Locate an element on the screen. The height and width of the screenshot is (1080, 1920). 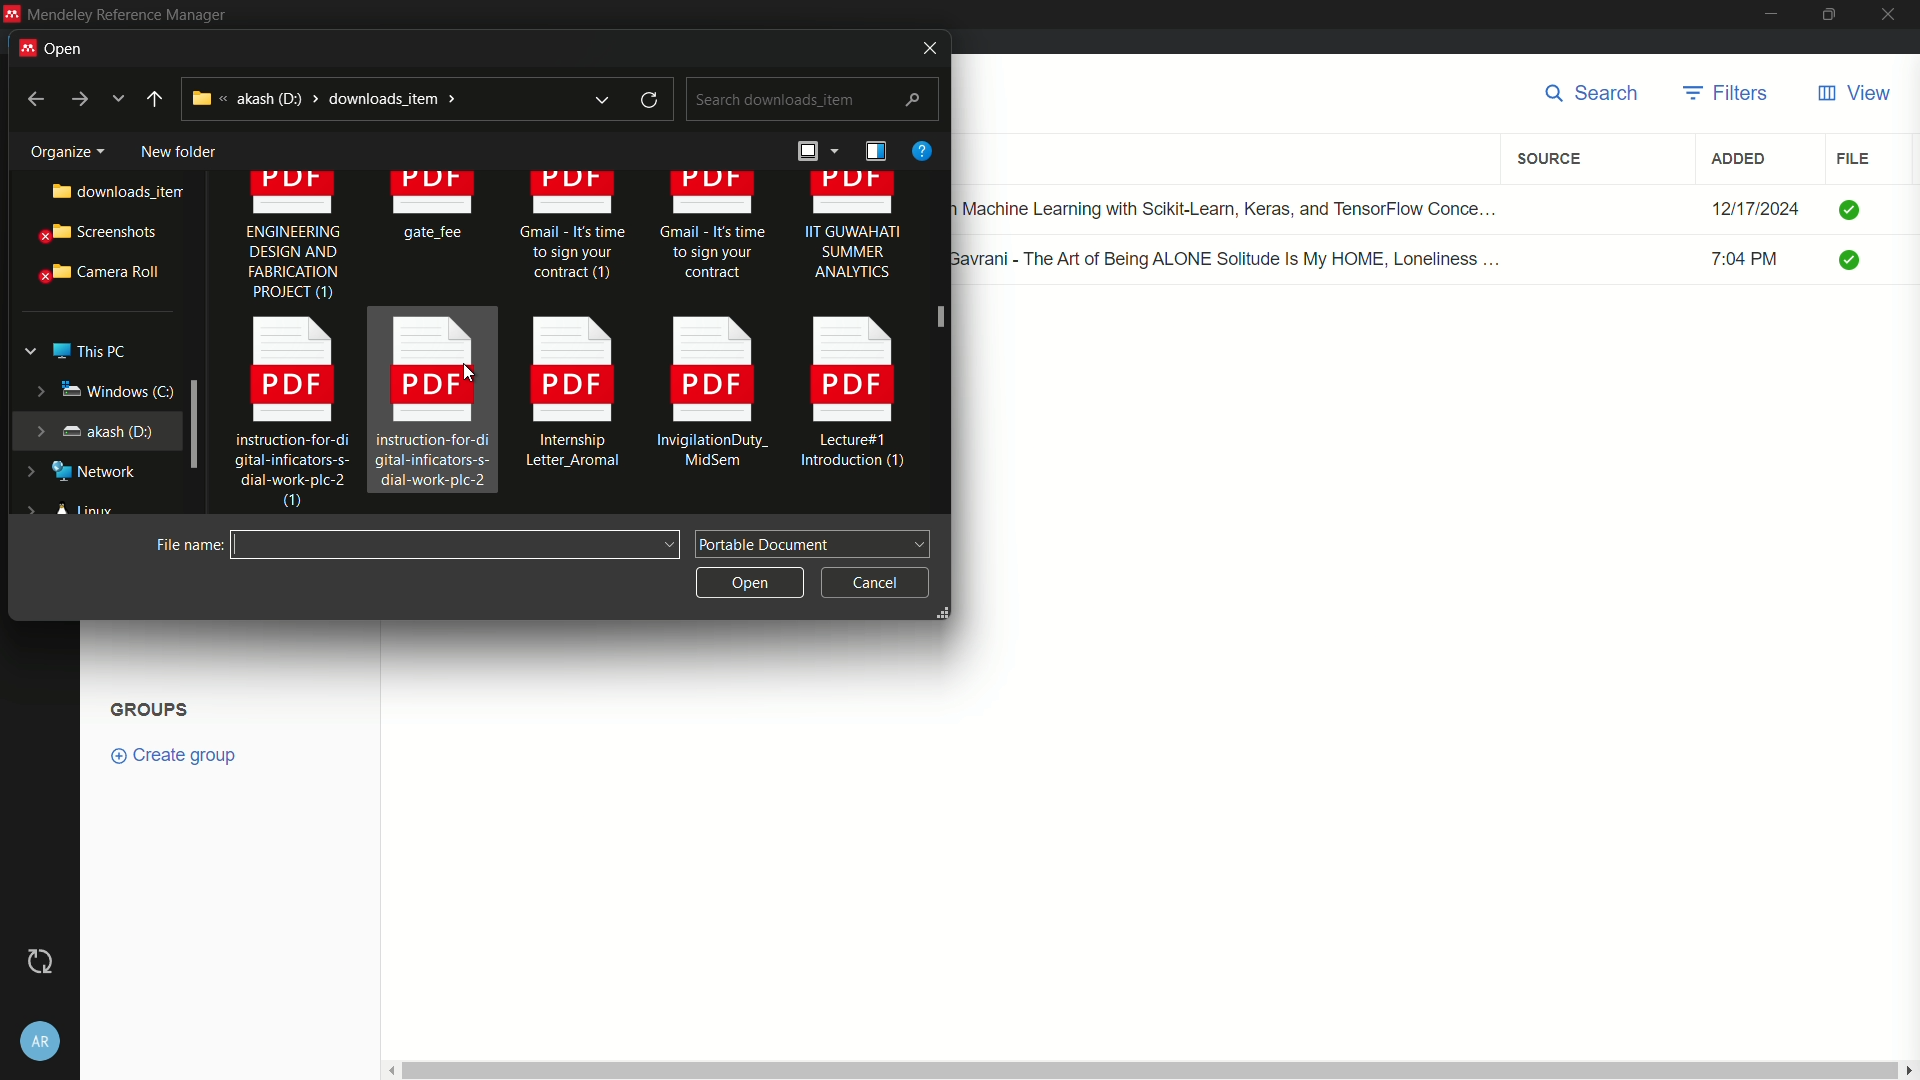
Hands-on Machine Learning with Scikit-Learn, Keras, and TensorFlow Conce... is located at coordinates (1236, 204).